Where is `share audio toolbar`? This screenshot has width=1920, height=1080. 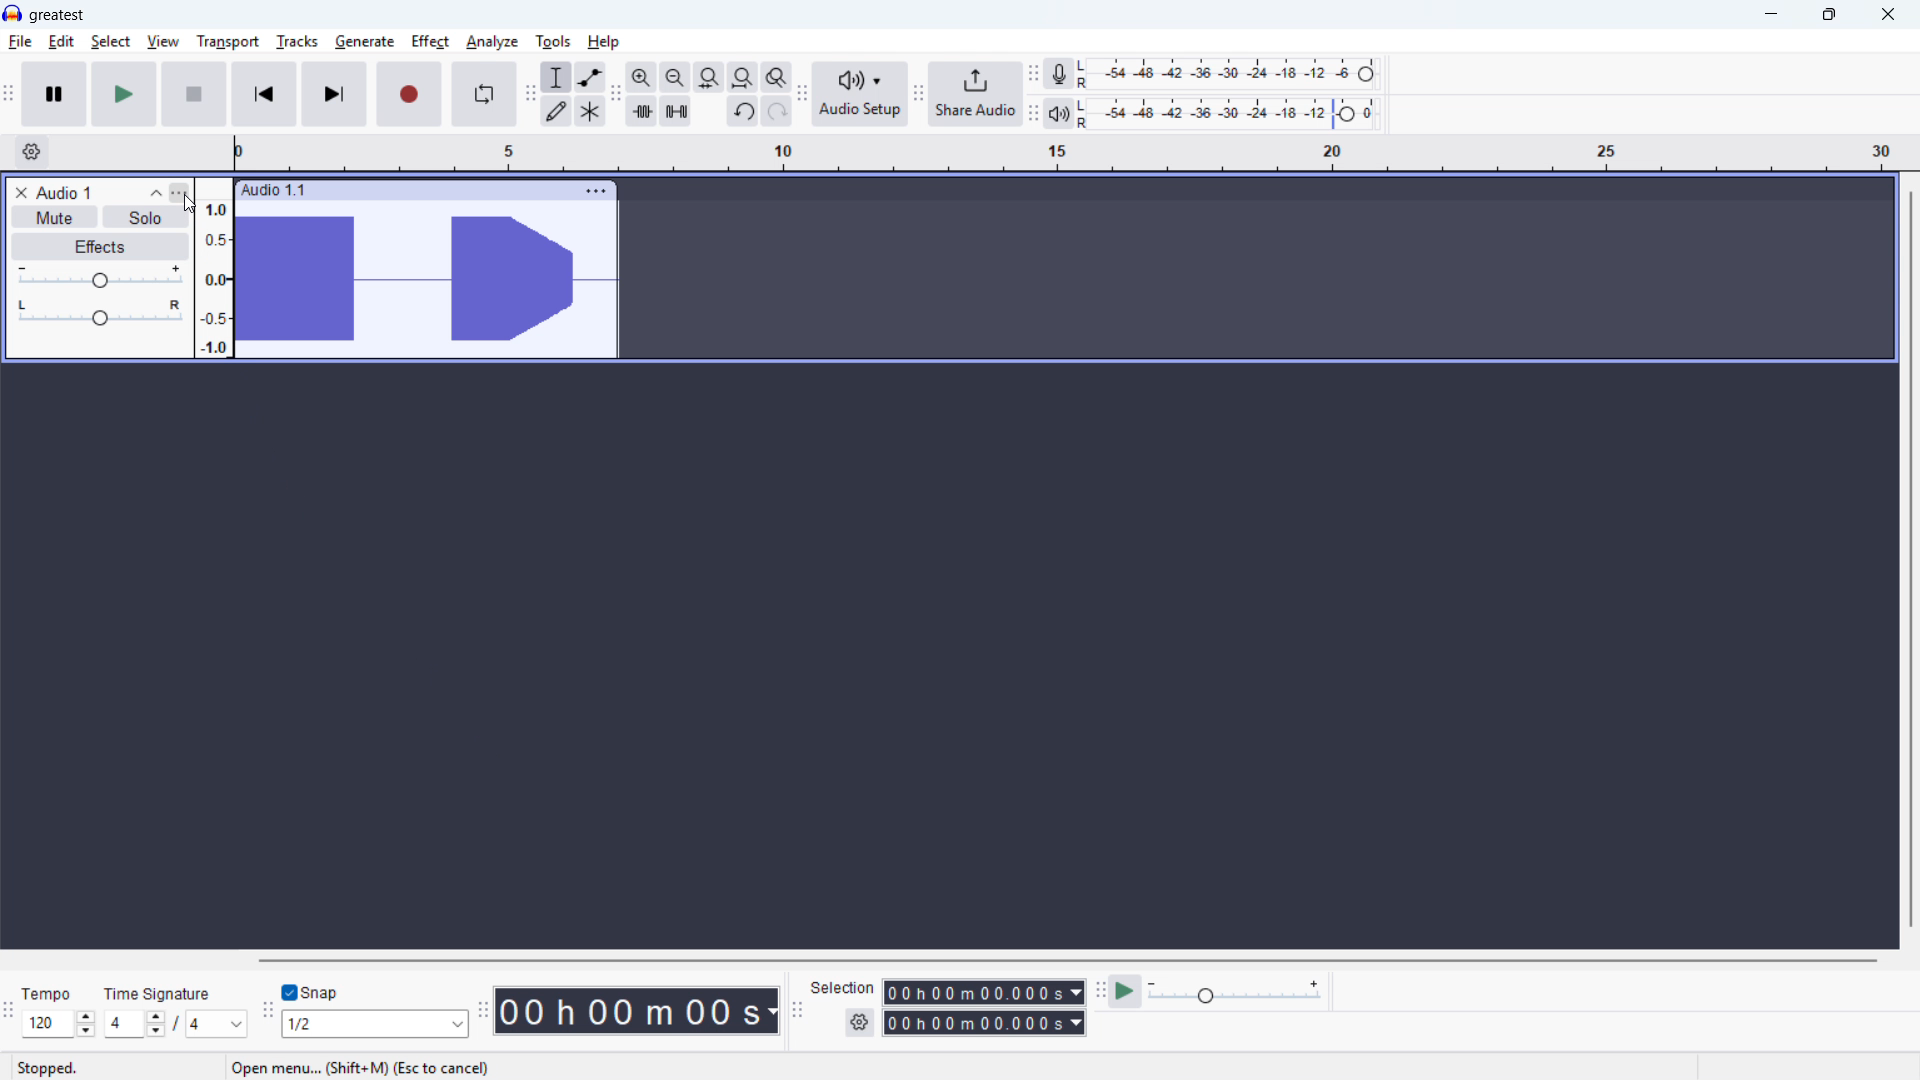
share audio toolbar is located at coordinates (919, 95).